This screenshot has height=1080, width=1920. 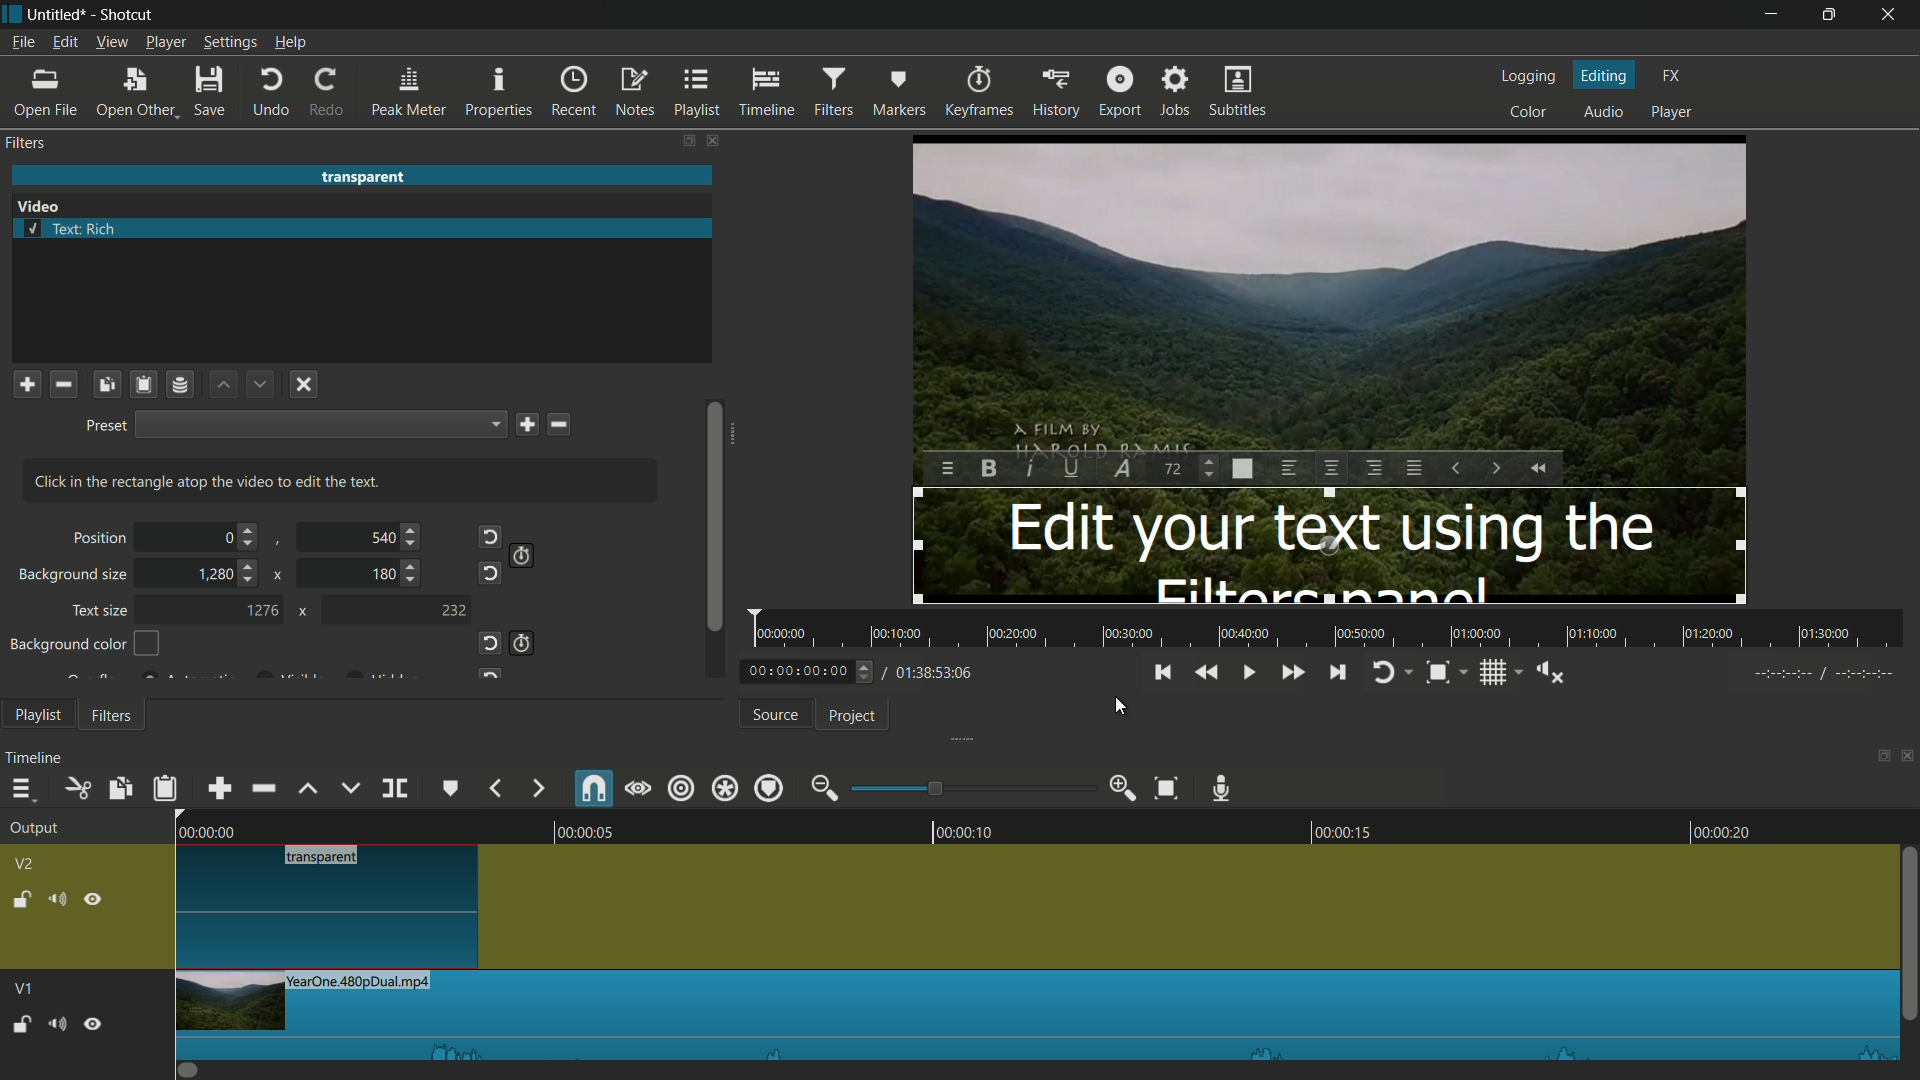 I want to click on open file, so click(x=44, y=94).